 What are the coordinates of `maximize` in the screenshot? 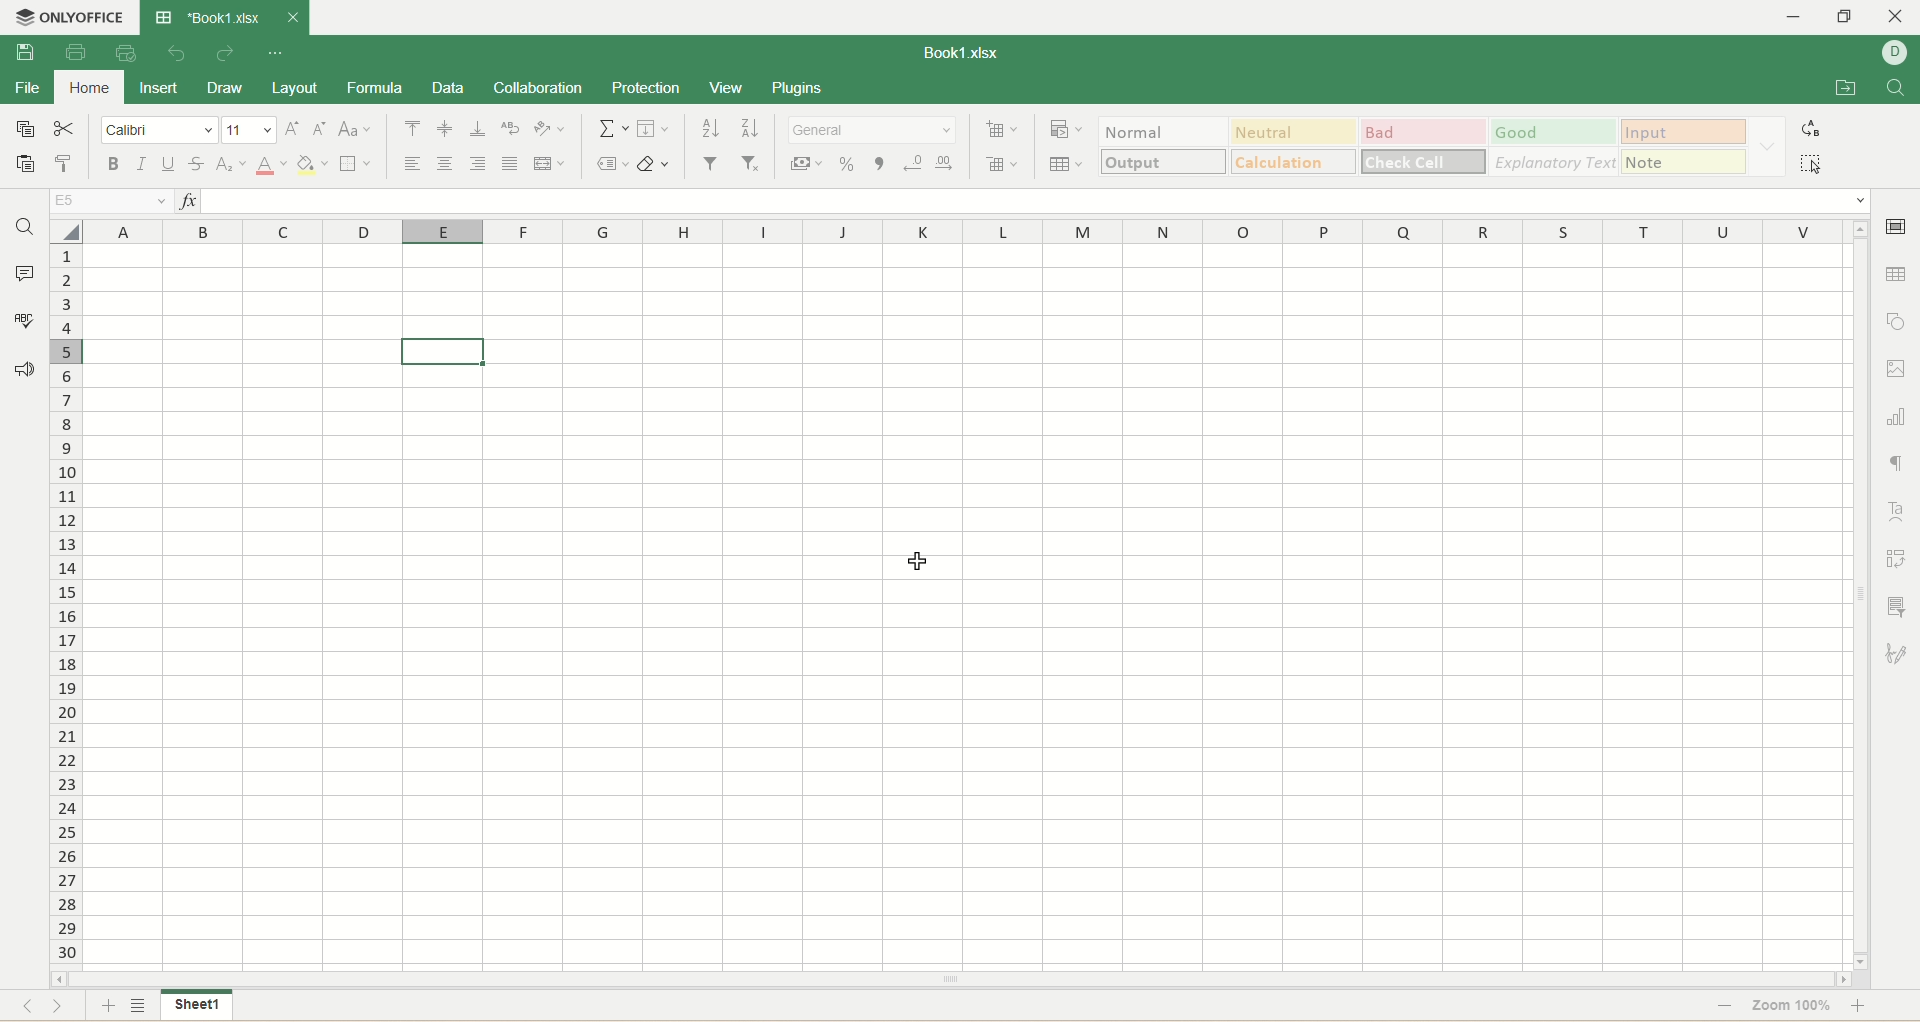 It's located at (1843, 16).